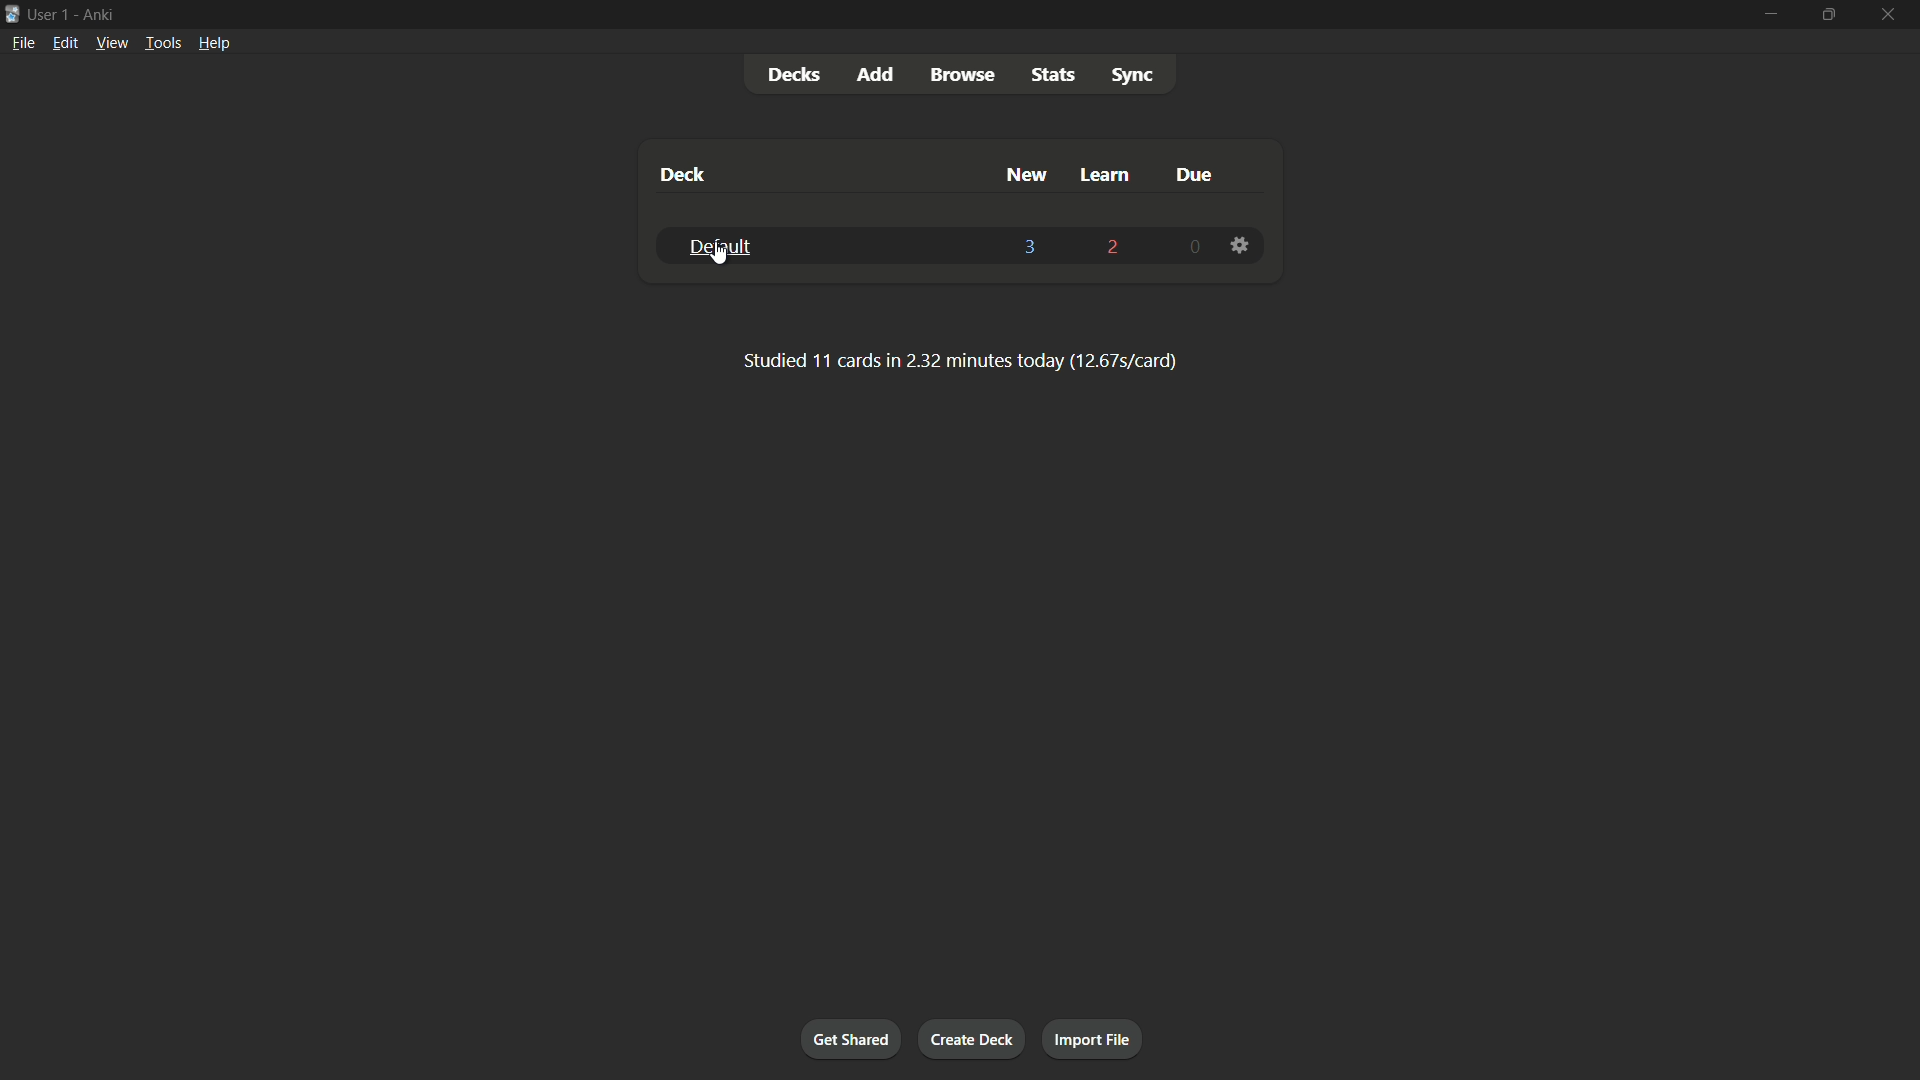 The image size is (1920, 1080). I want to click on app icon, so click(12, 15).